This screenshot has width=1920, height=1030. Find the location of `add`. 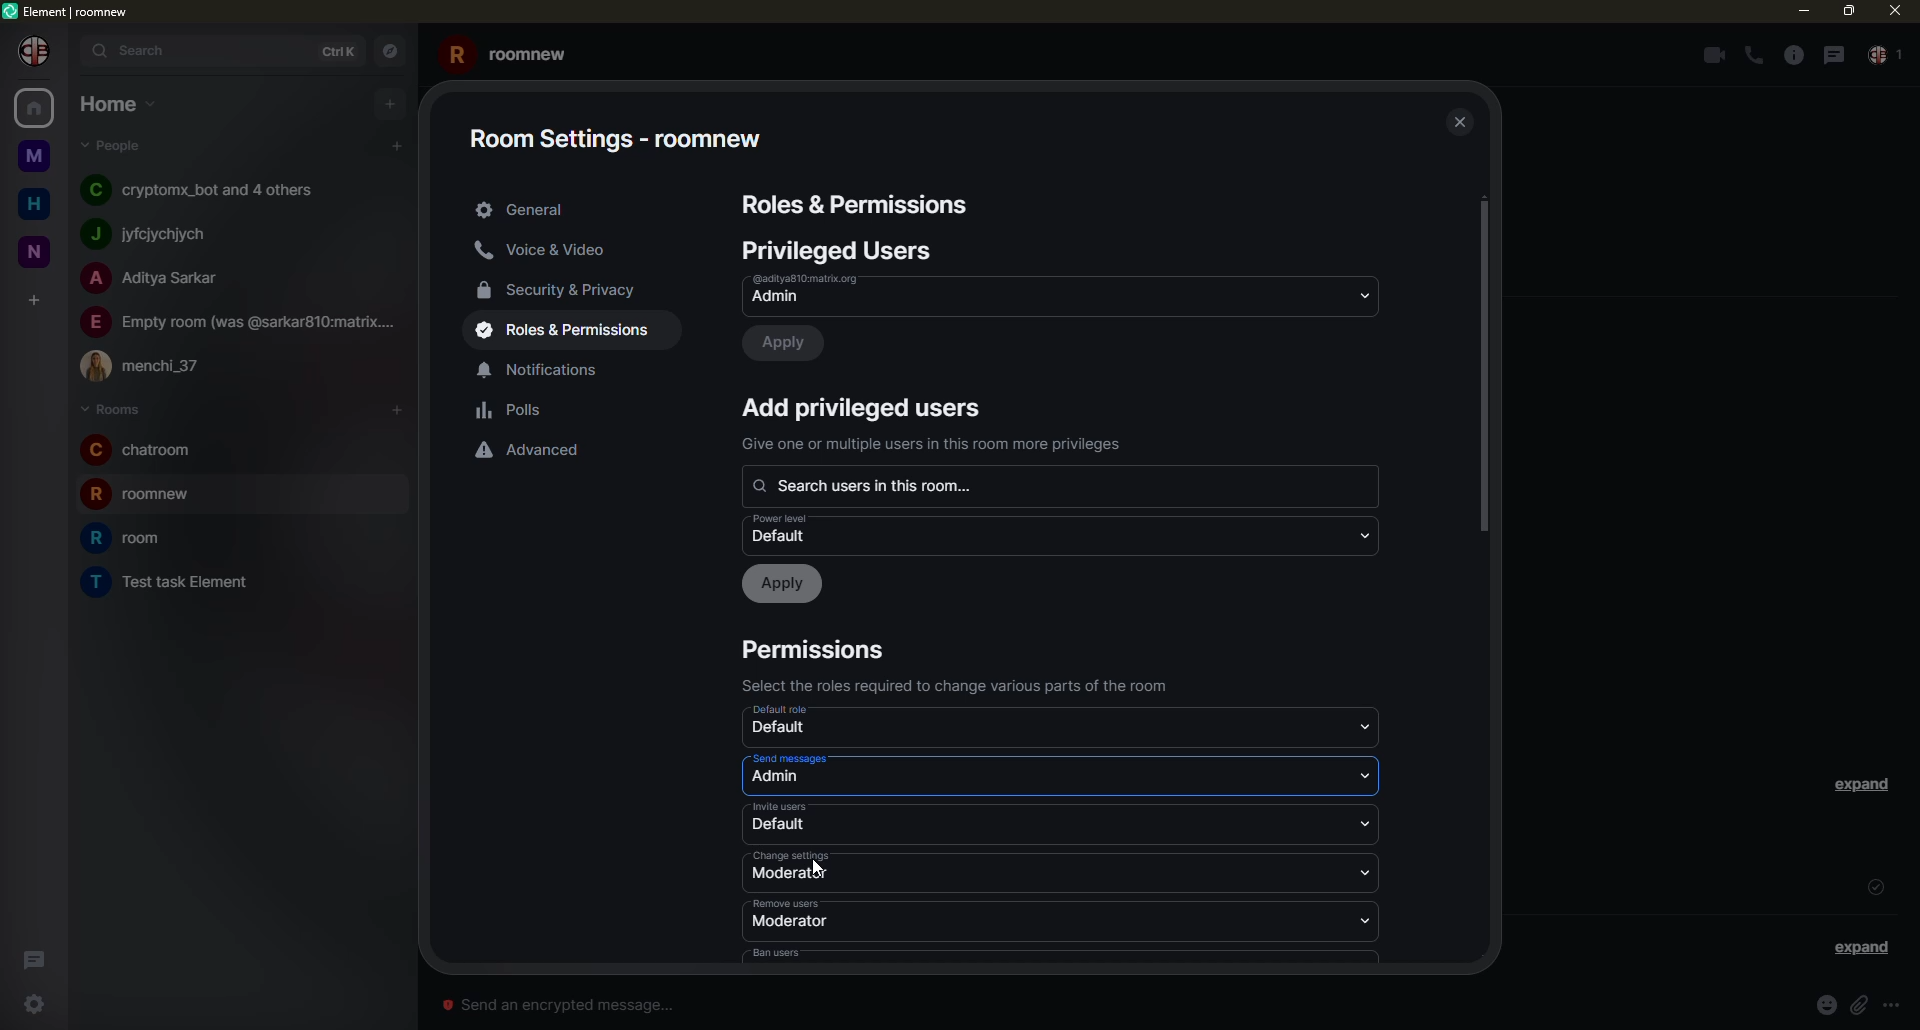

add is located at coordinates (388, 104).